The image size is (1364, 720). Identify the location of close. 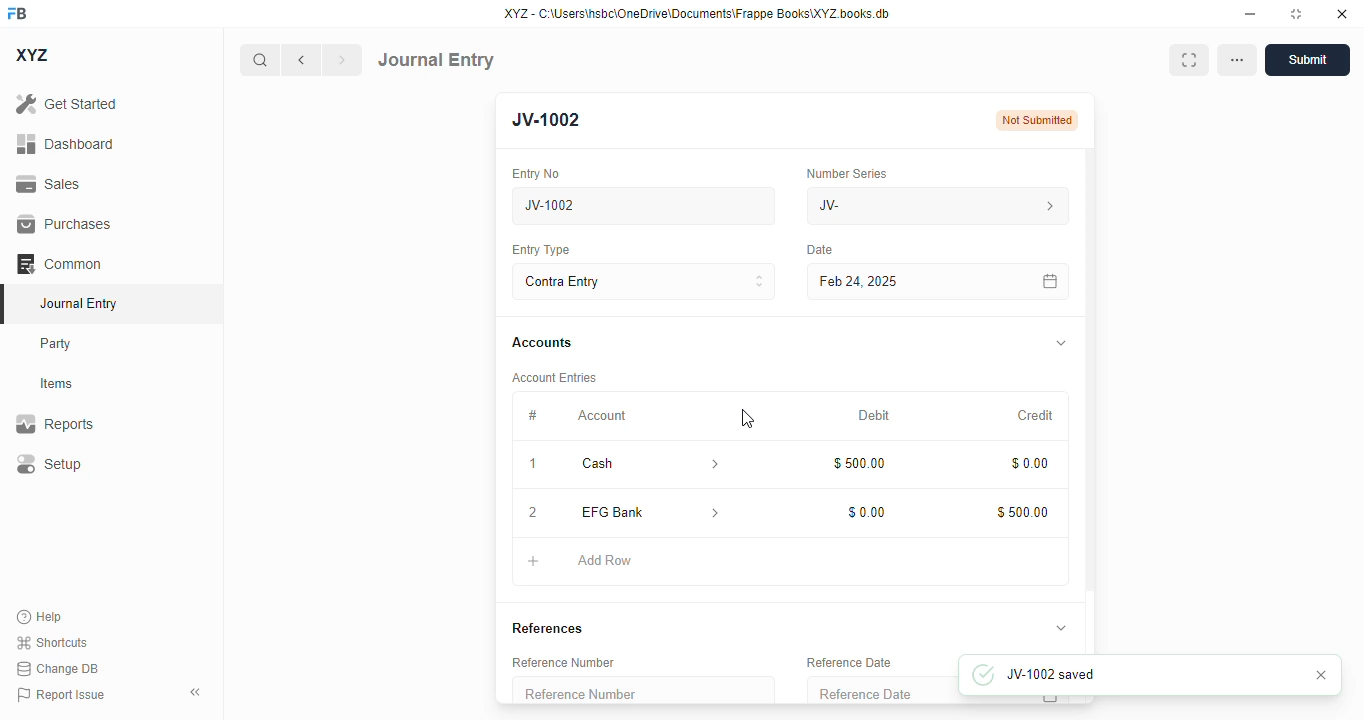
(1342, 14).